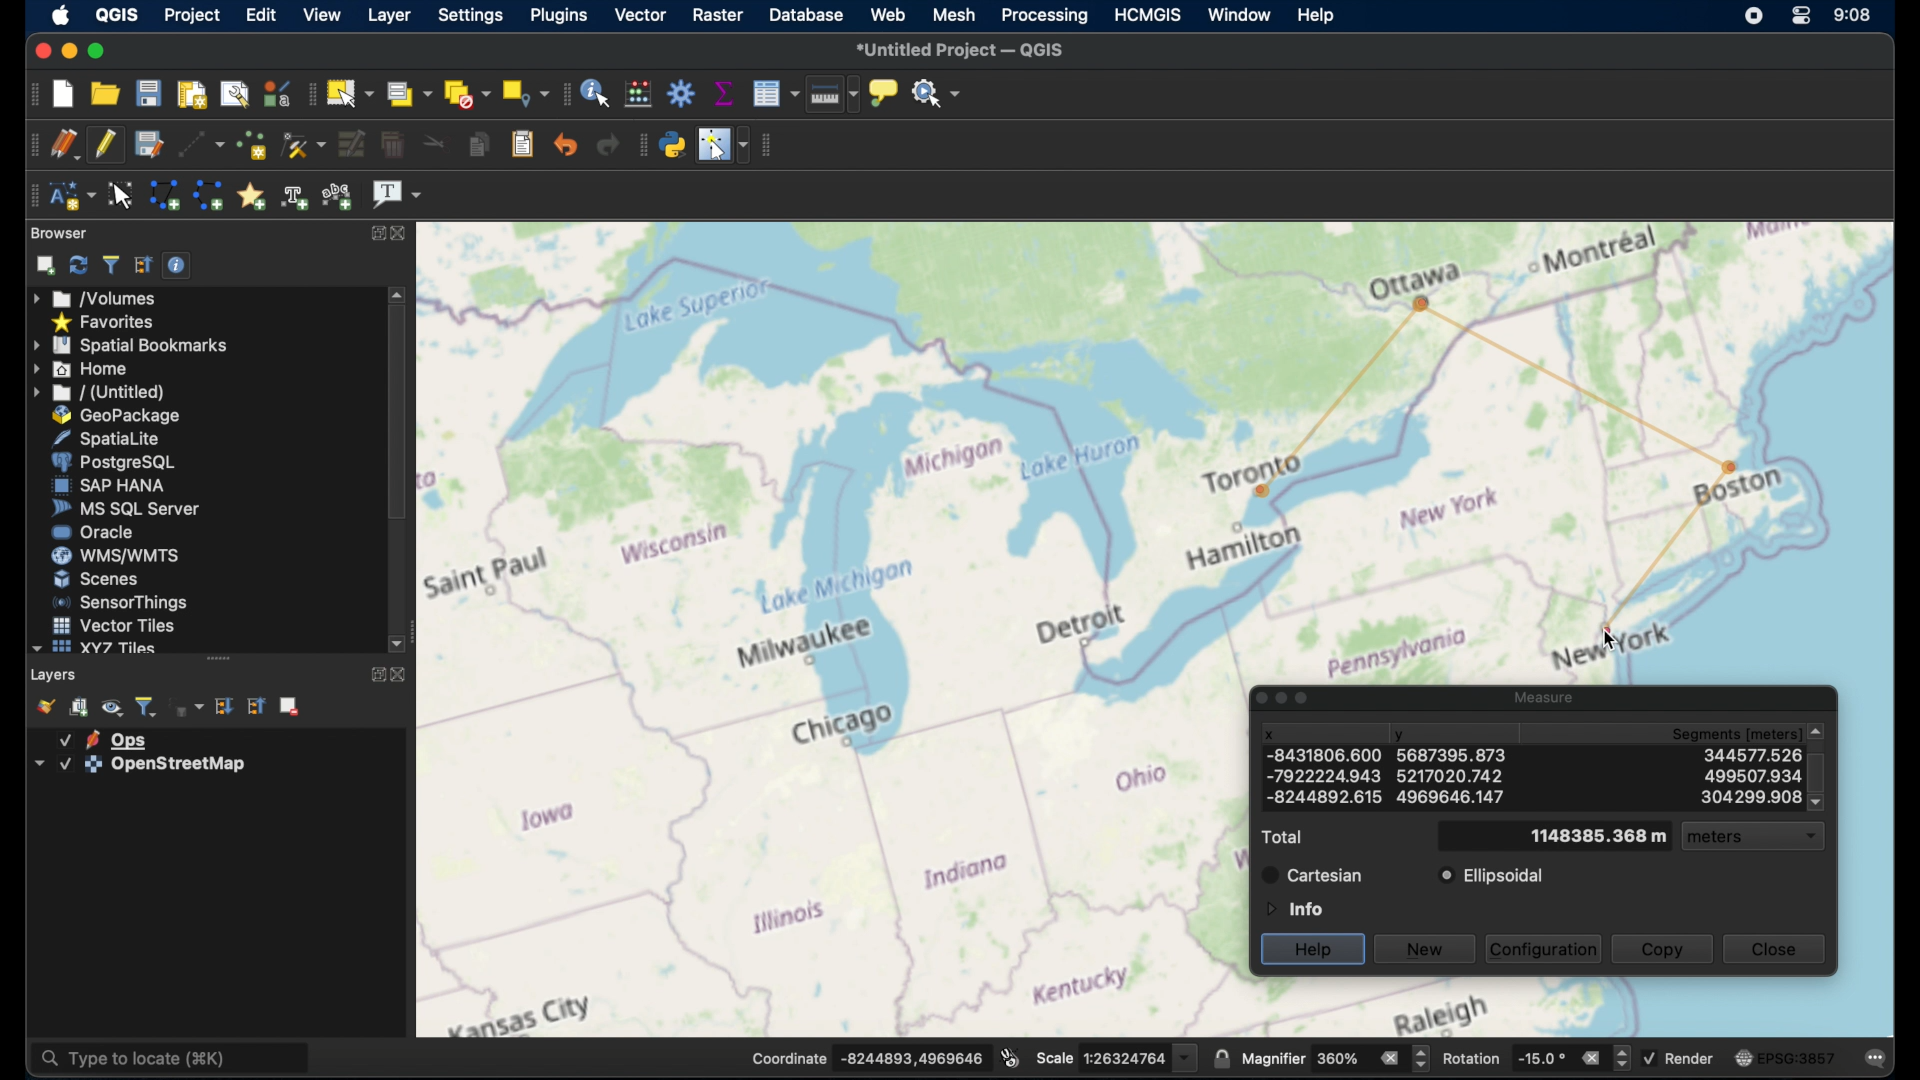  What do you see at coordinates (350, 143) in the screenshot?
I see `modify` at bounding box center [350, 143].